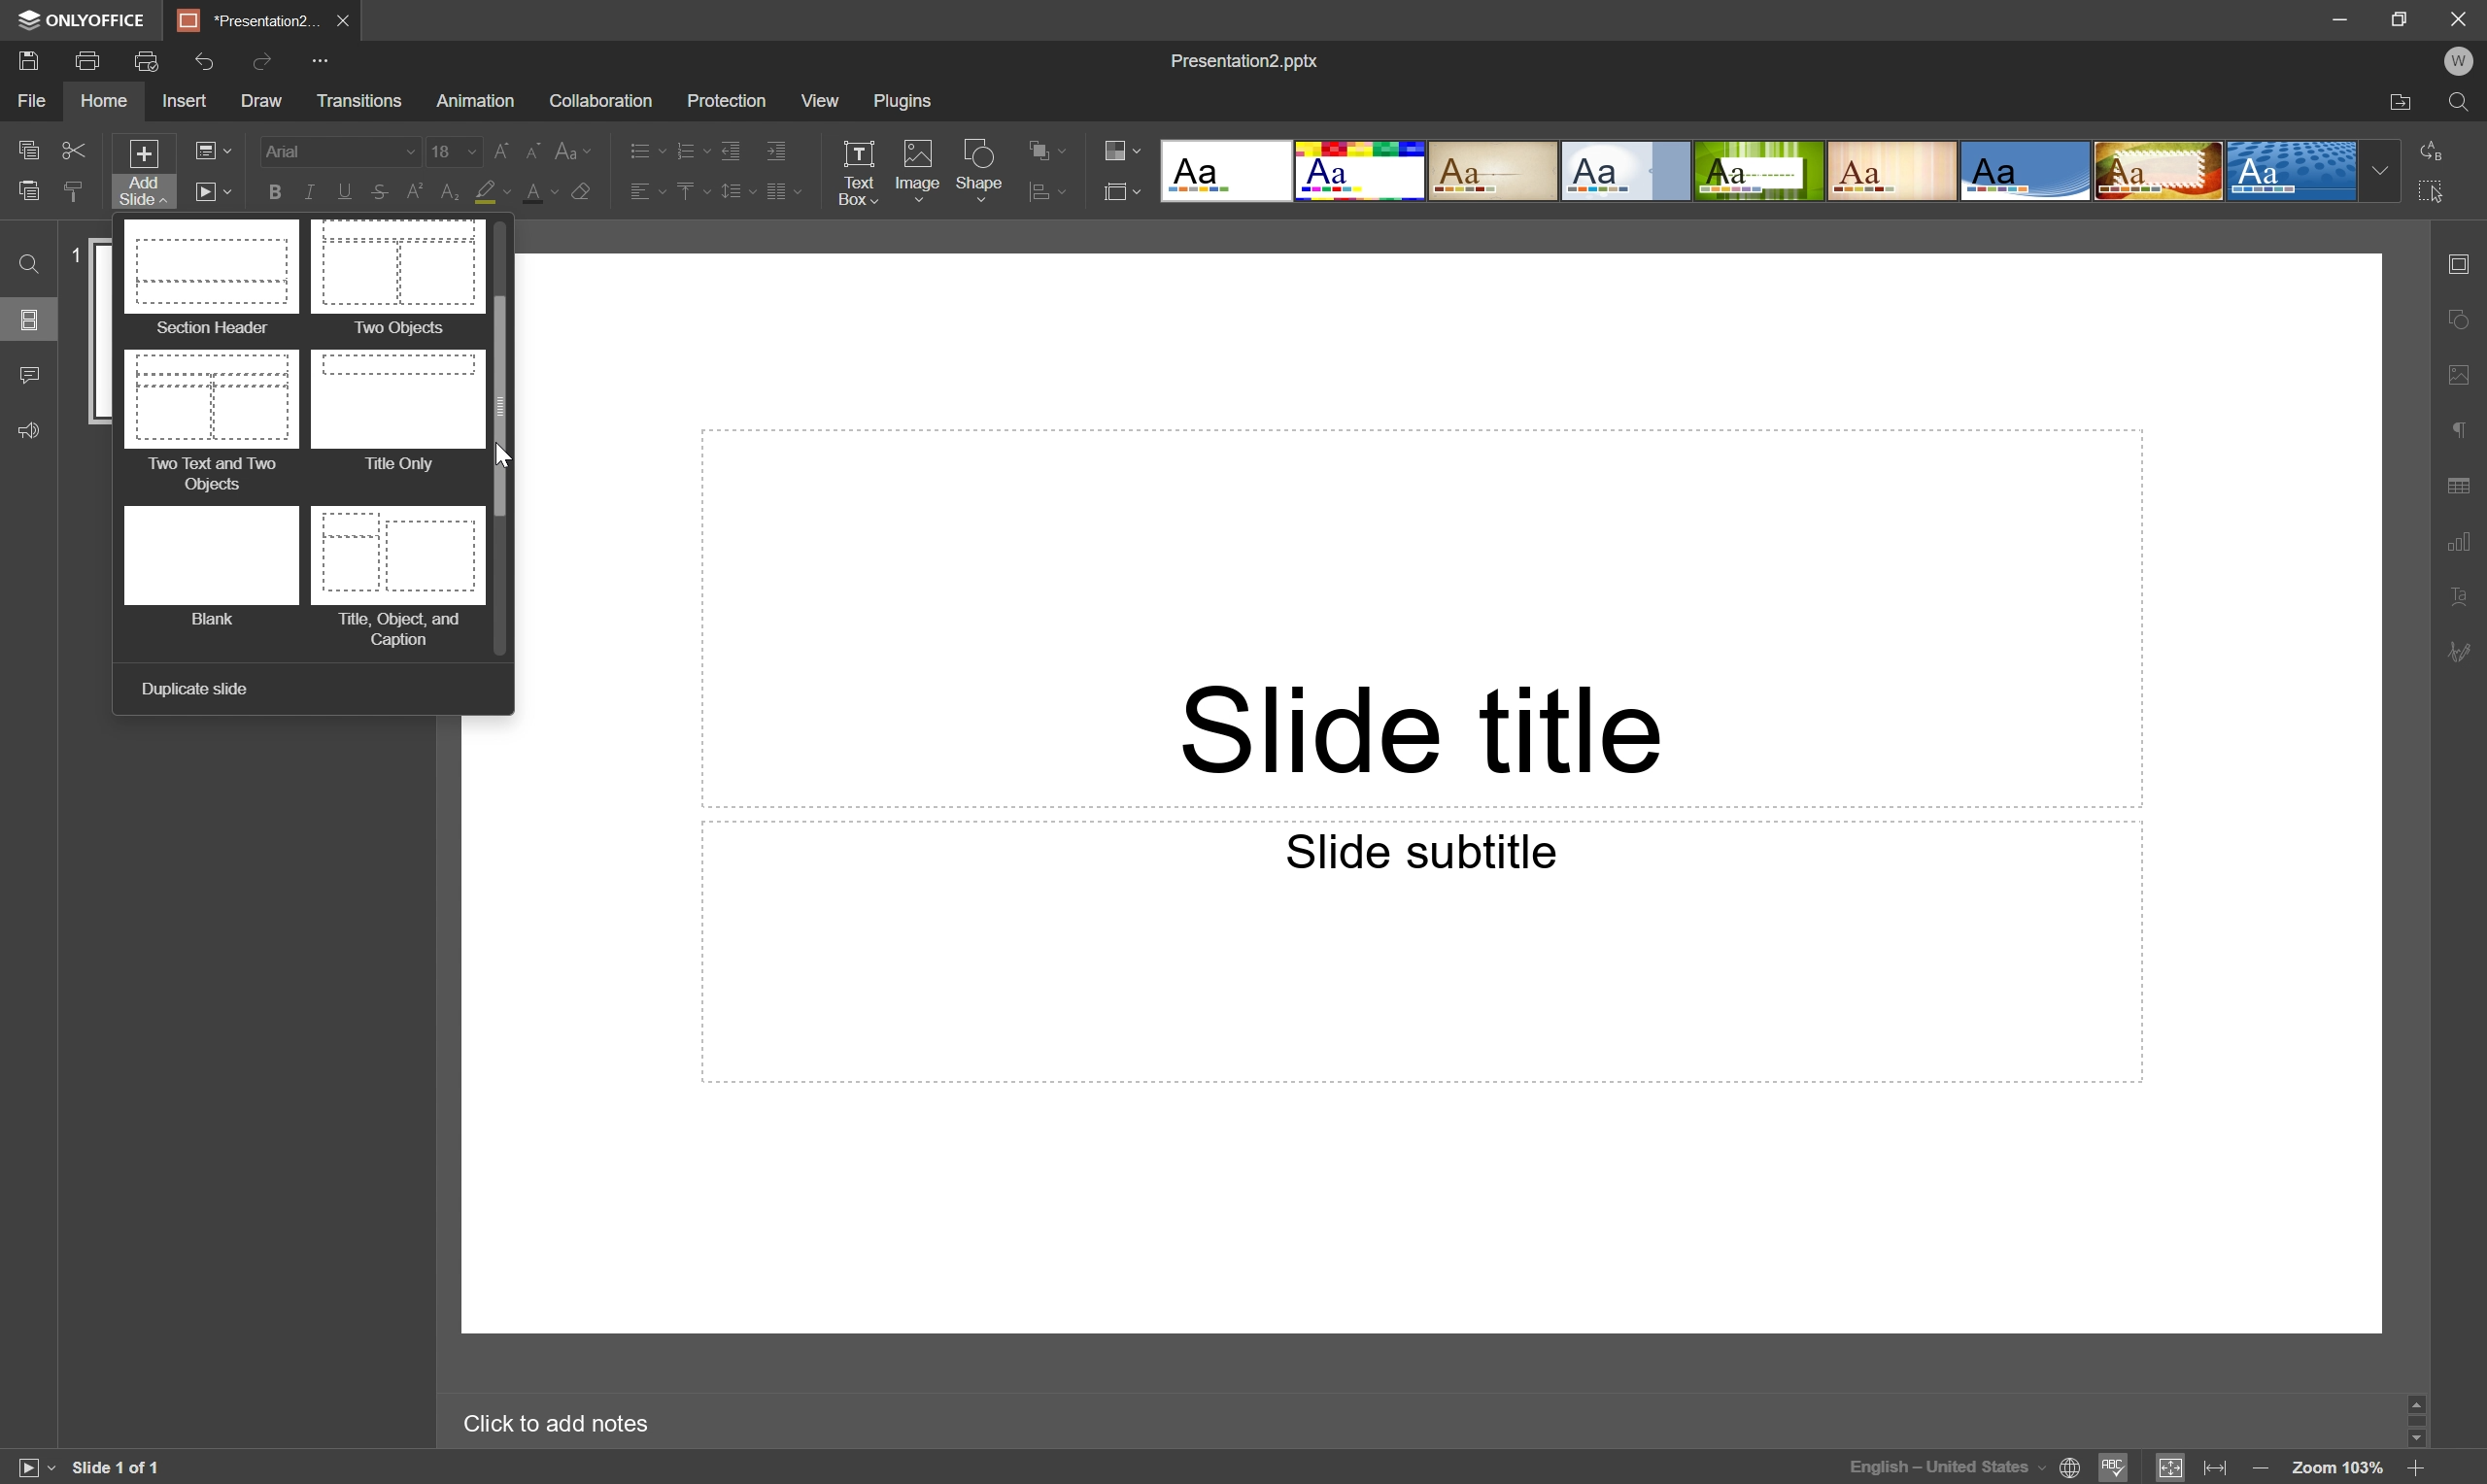 This screenshot has height=1484, width=2487. I want to click on File, so click(34, 100).